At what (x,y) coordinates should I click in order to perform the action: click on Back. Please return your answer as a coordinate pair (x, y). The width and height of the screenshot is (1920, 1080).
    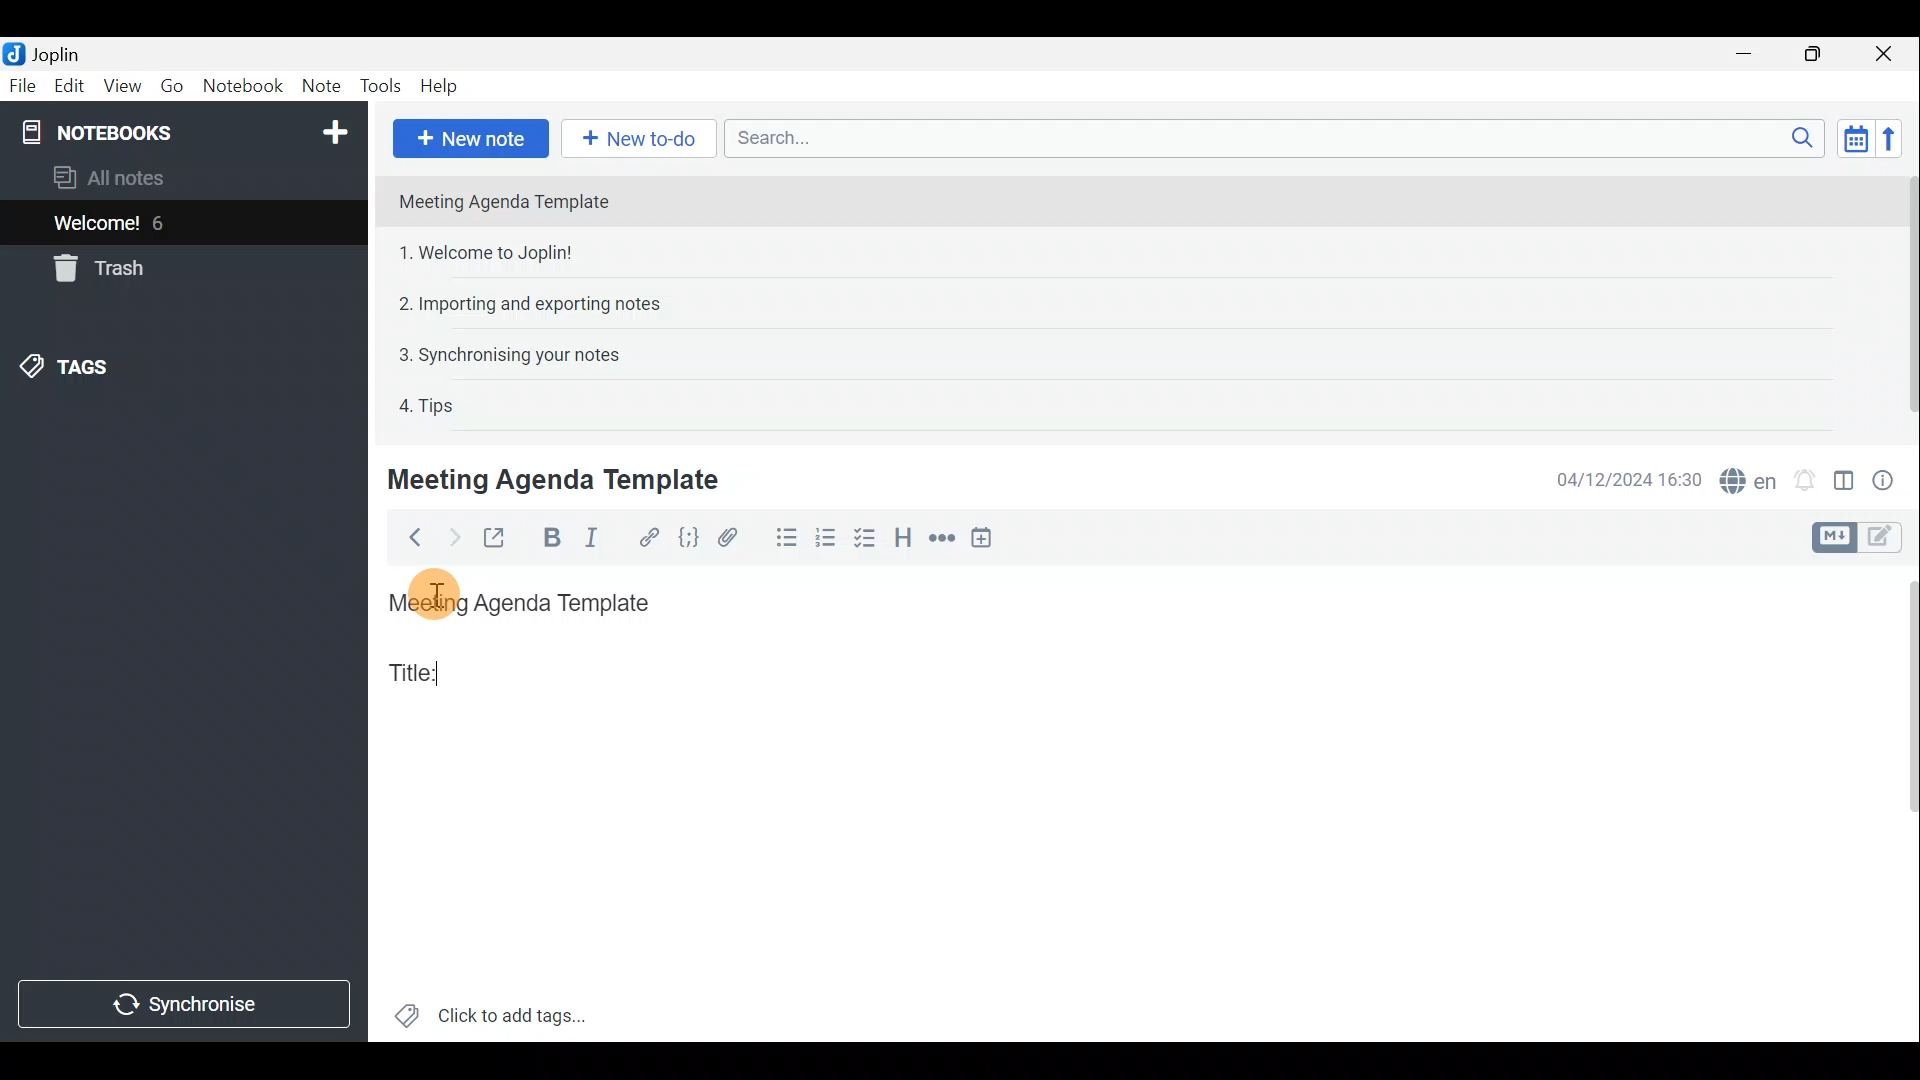
    Looking at the image, I should click on (409, 541).